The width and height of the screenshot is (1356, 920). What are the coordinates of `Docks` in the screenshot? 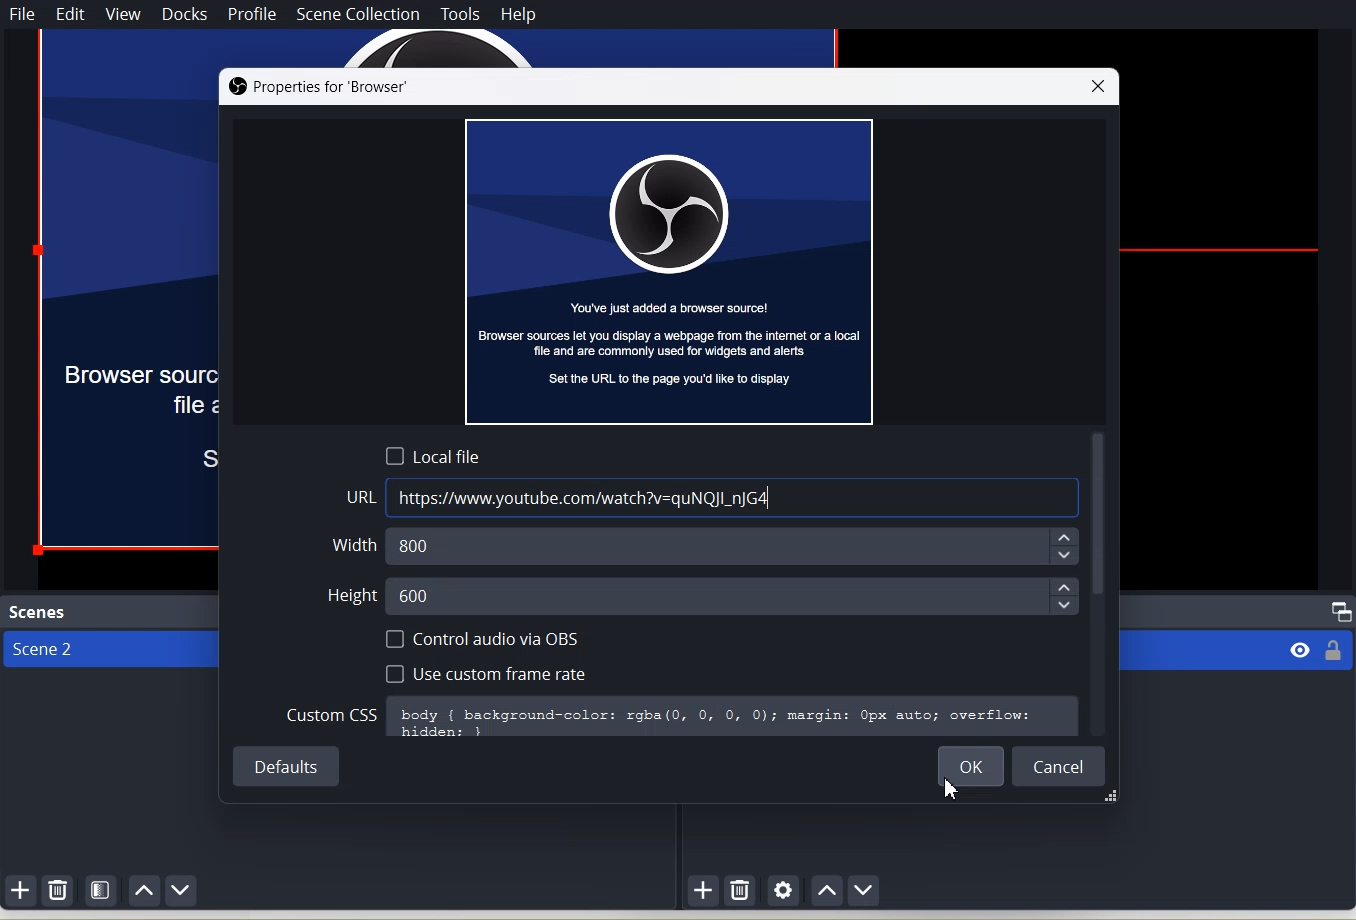 It's located at (187, 15).